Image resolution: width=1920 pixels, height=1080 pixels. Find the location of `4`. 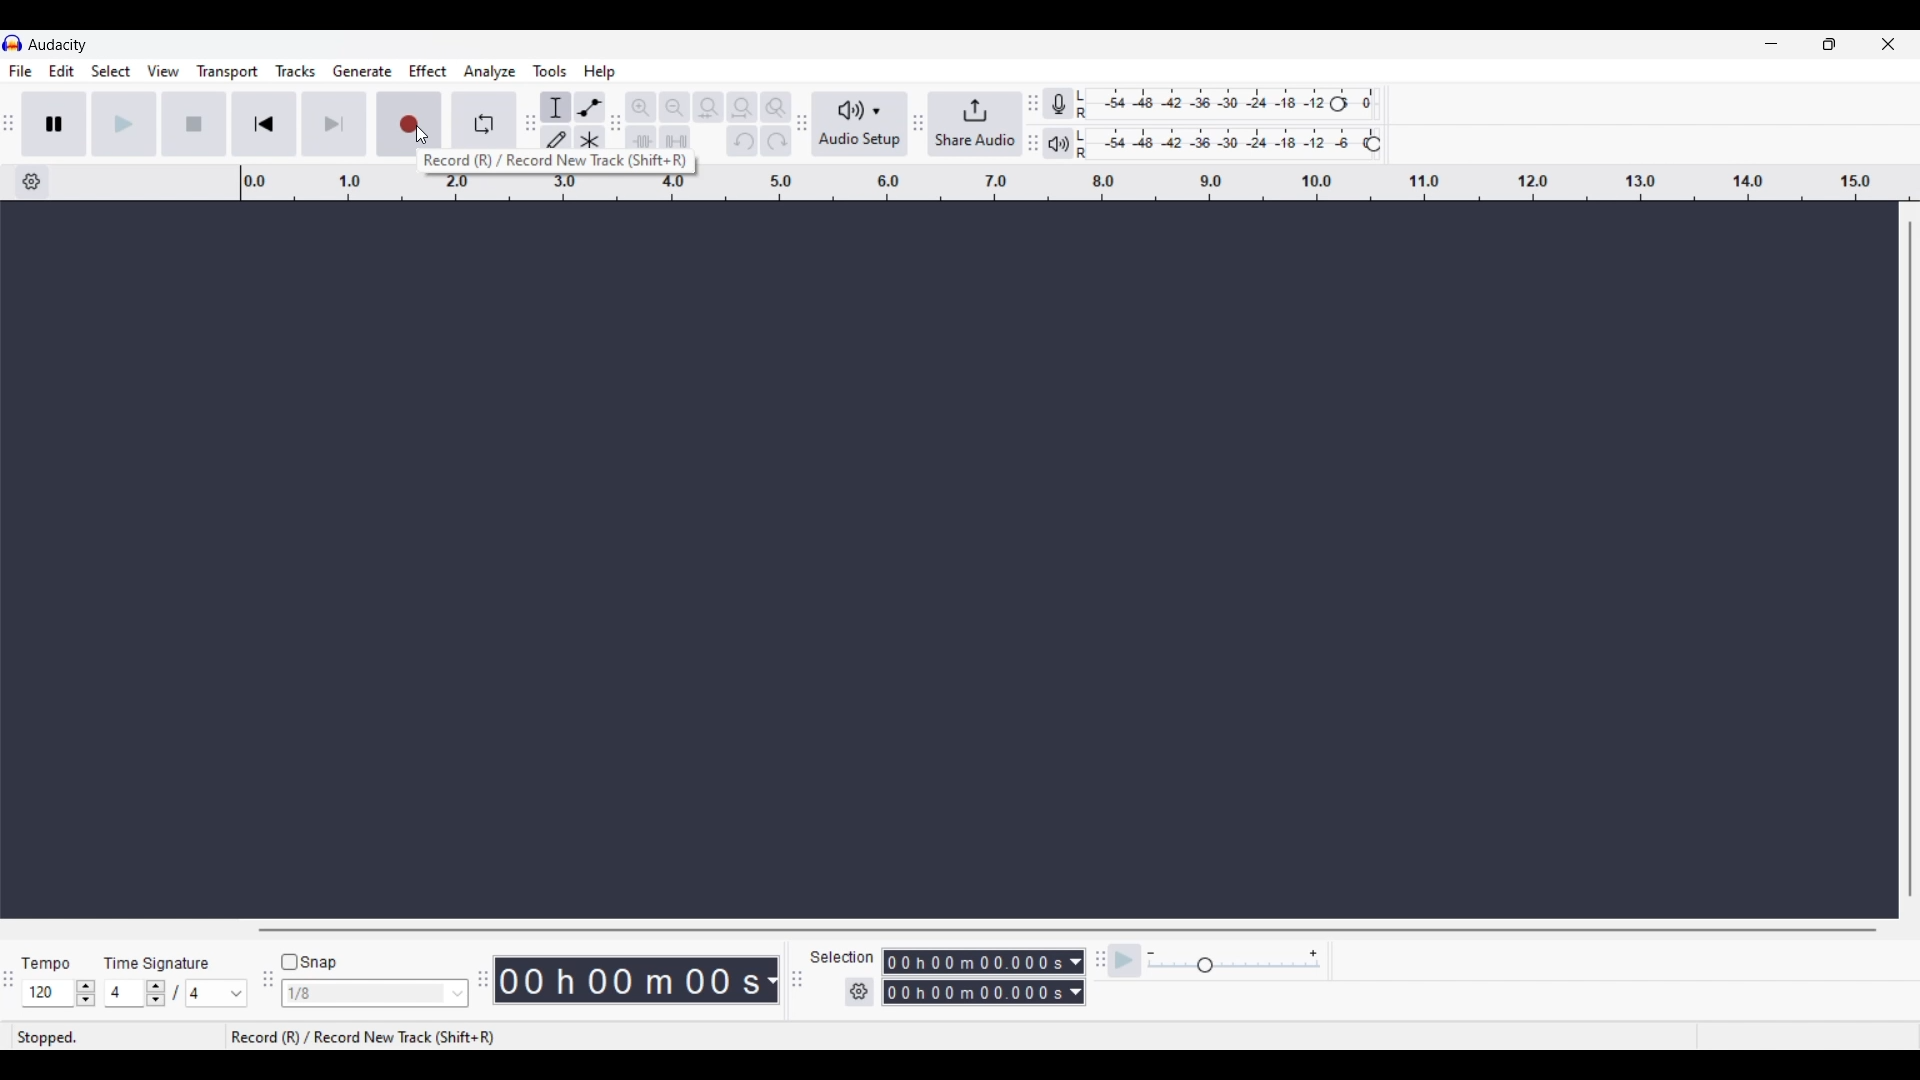

4 is located at coordinates (126, 993).